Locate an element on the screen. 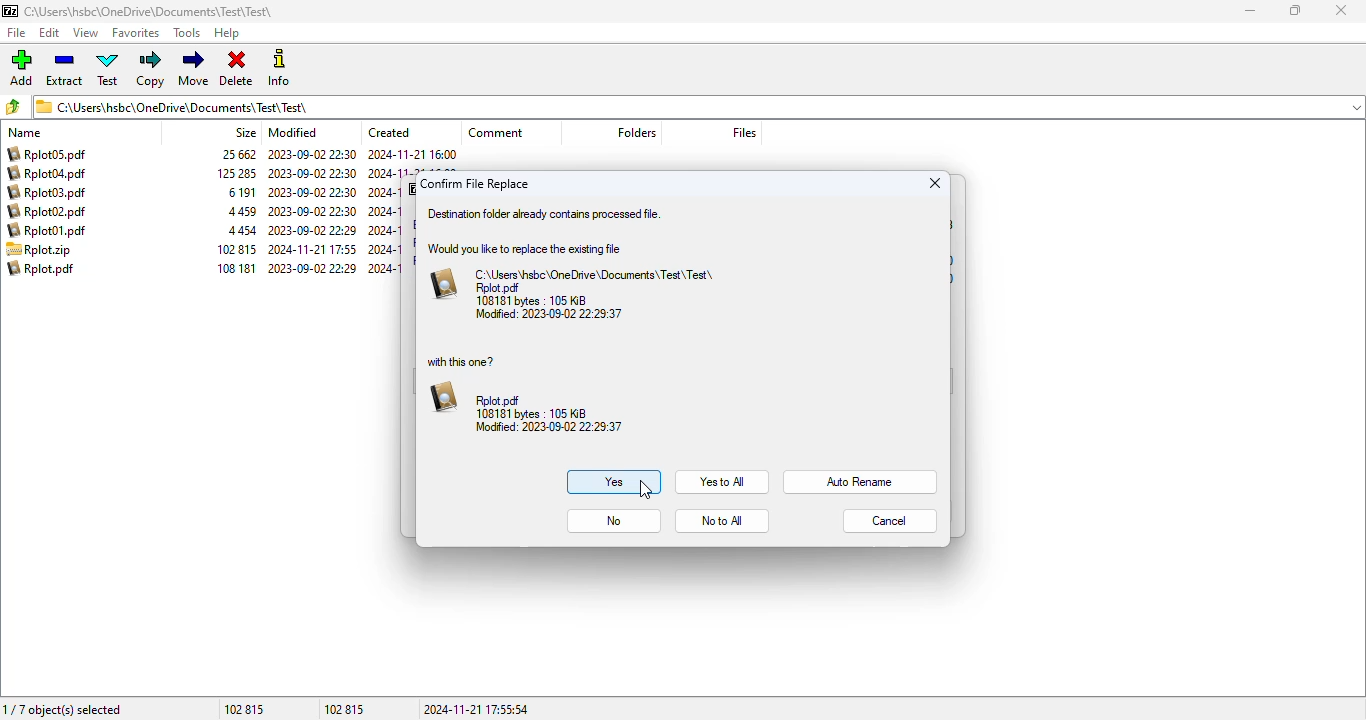 The height and width of the screenshot is (720, 1366). close is located at coordinates (938, 182).